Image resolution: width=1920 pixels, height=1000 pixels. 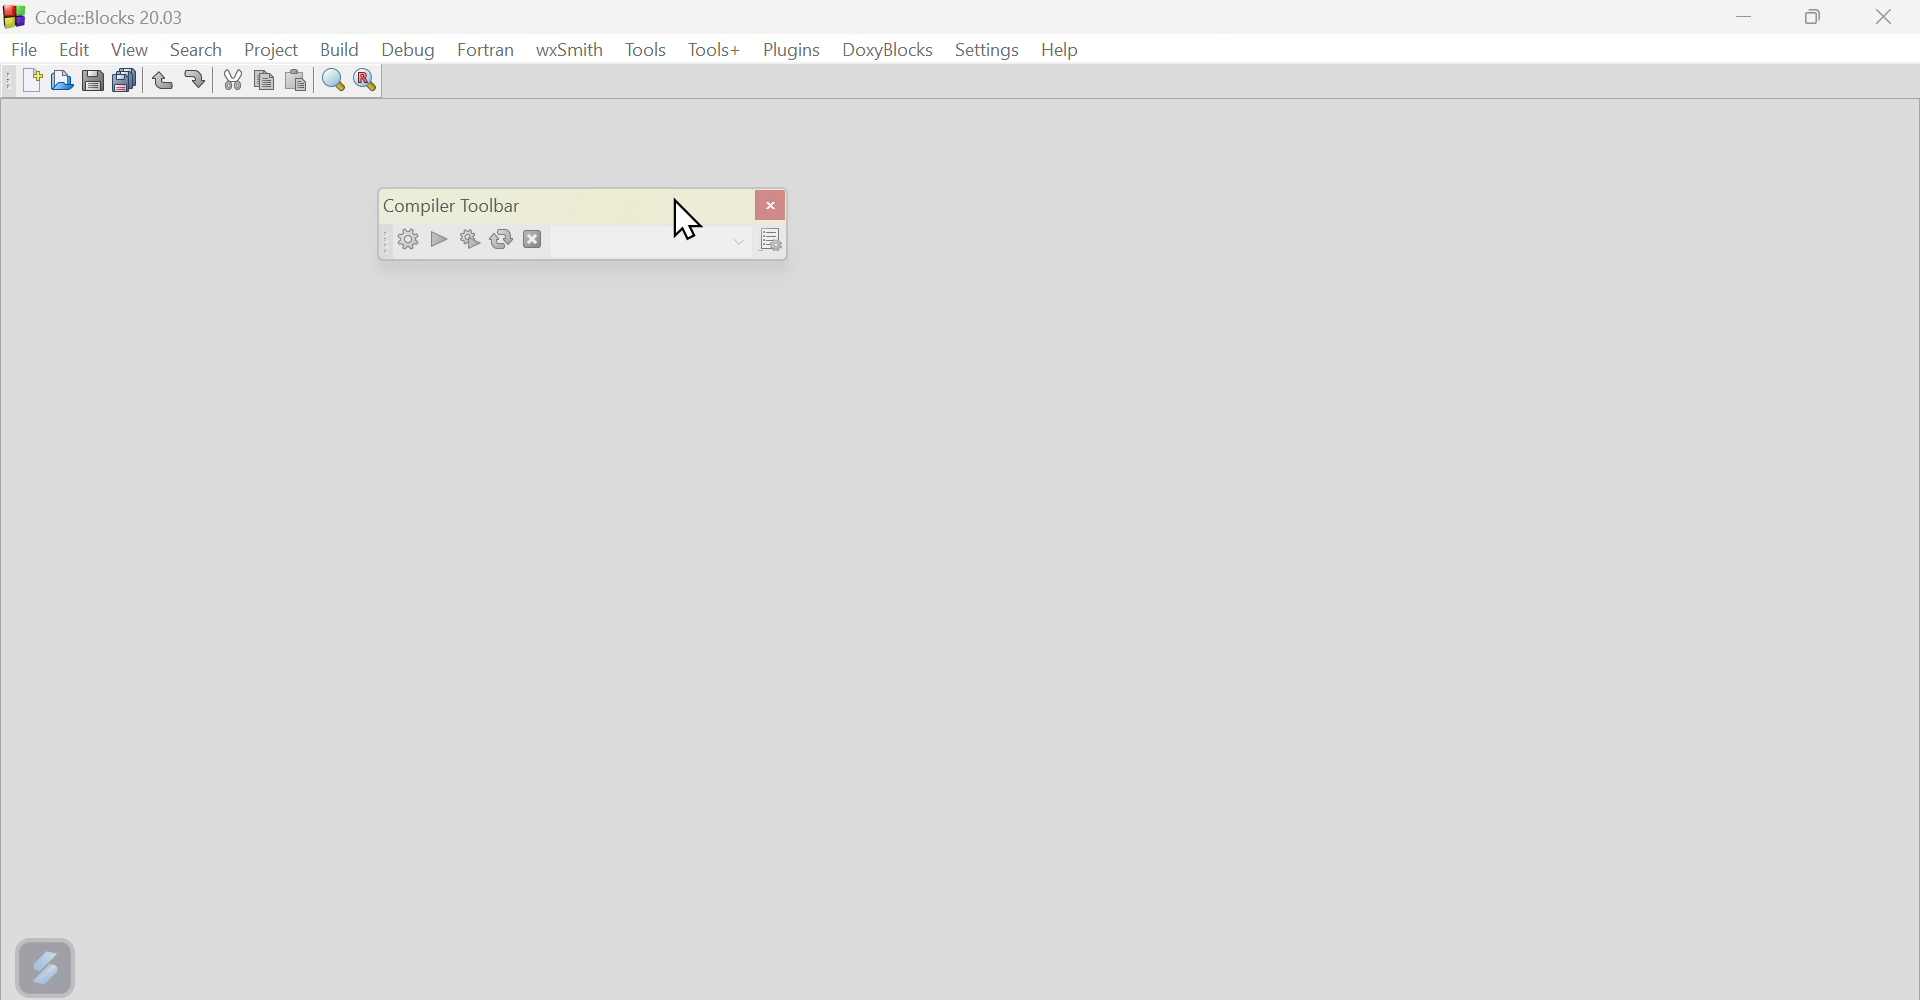 What do you see at coordinates (983, 50) in the screenshot?
I see `Settings` at bounding box center [983, 50].